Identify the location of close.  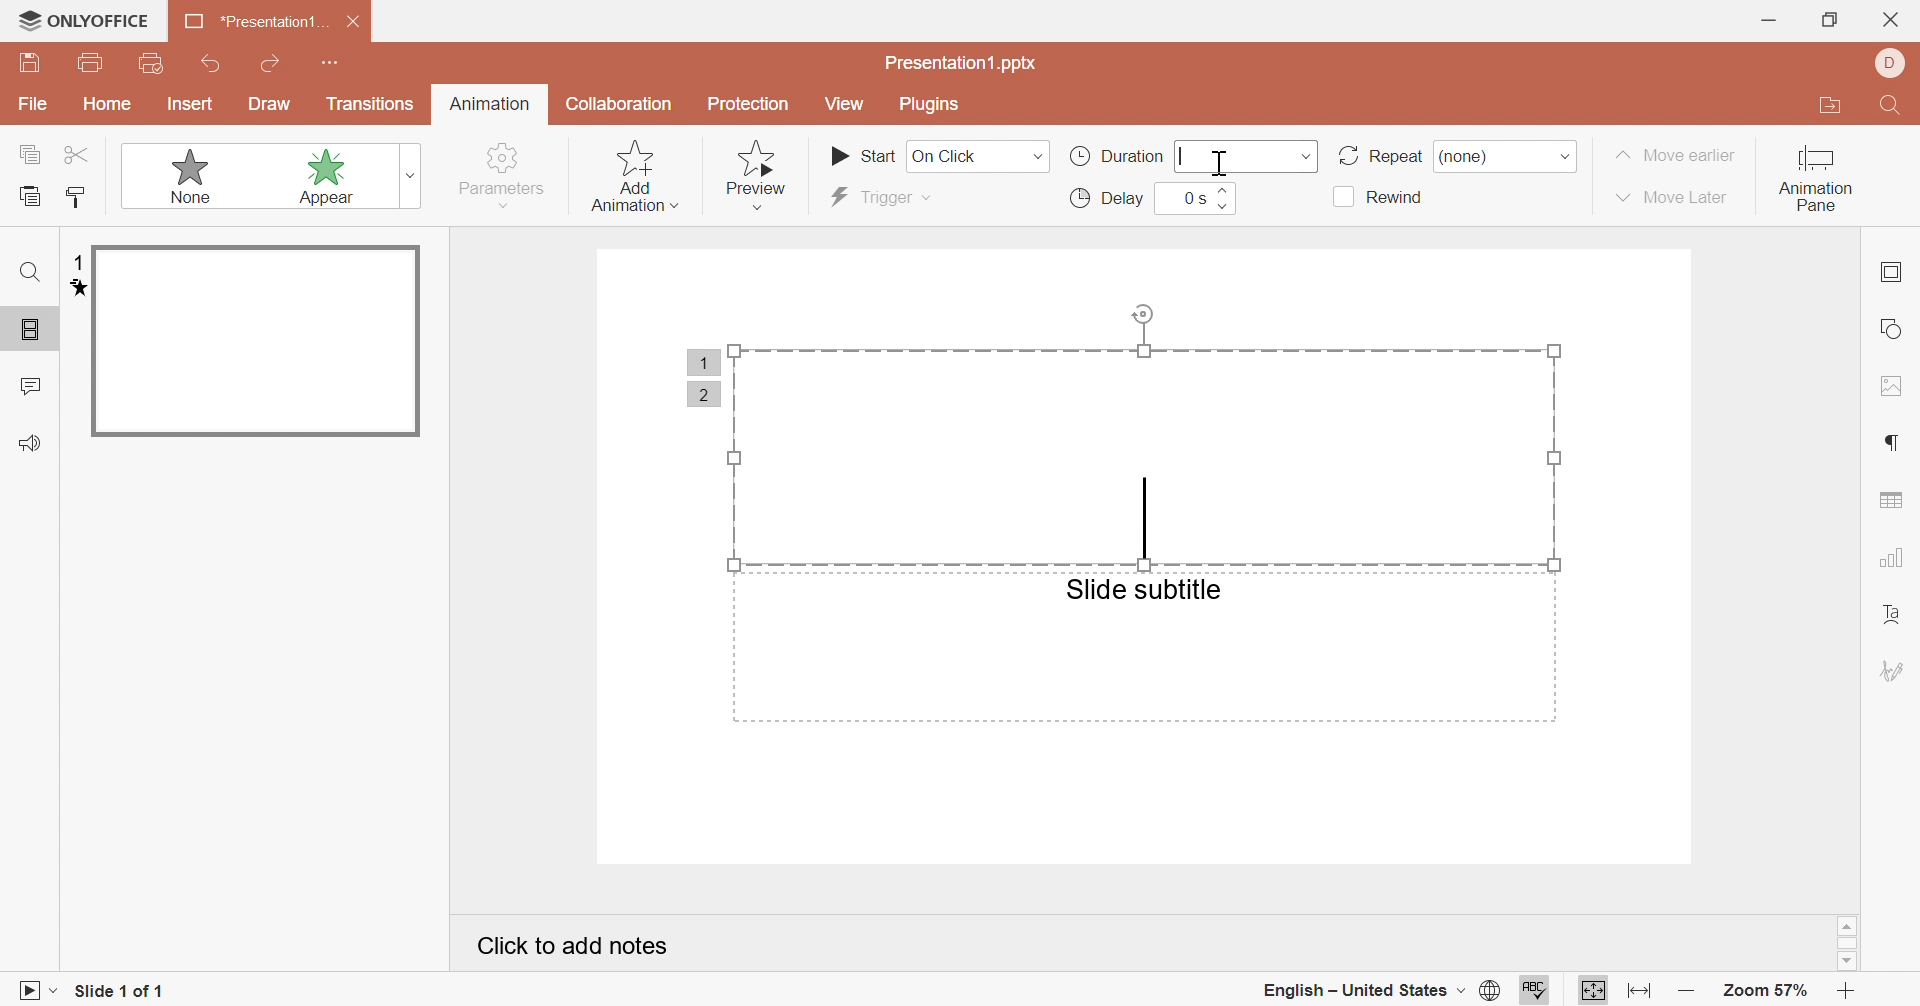
(1888, 19).